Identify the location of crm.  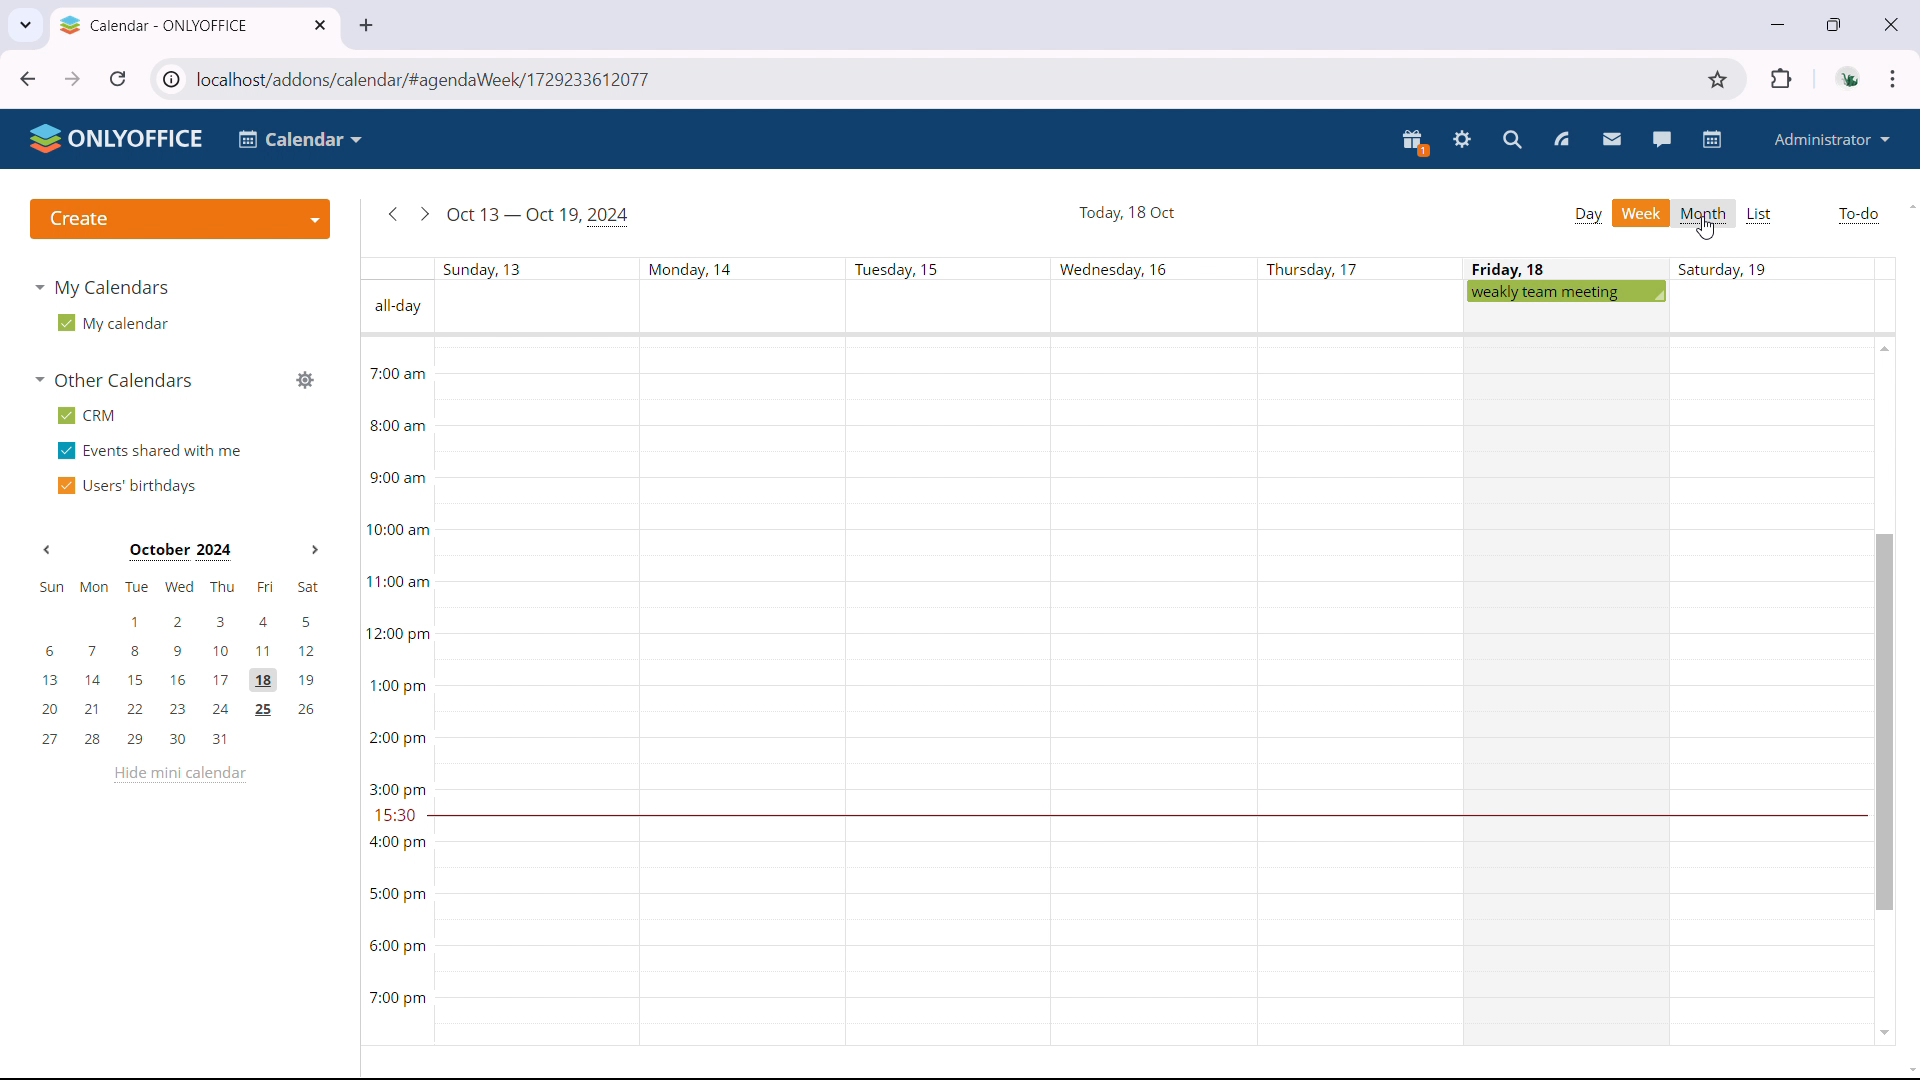
(86, 416).